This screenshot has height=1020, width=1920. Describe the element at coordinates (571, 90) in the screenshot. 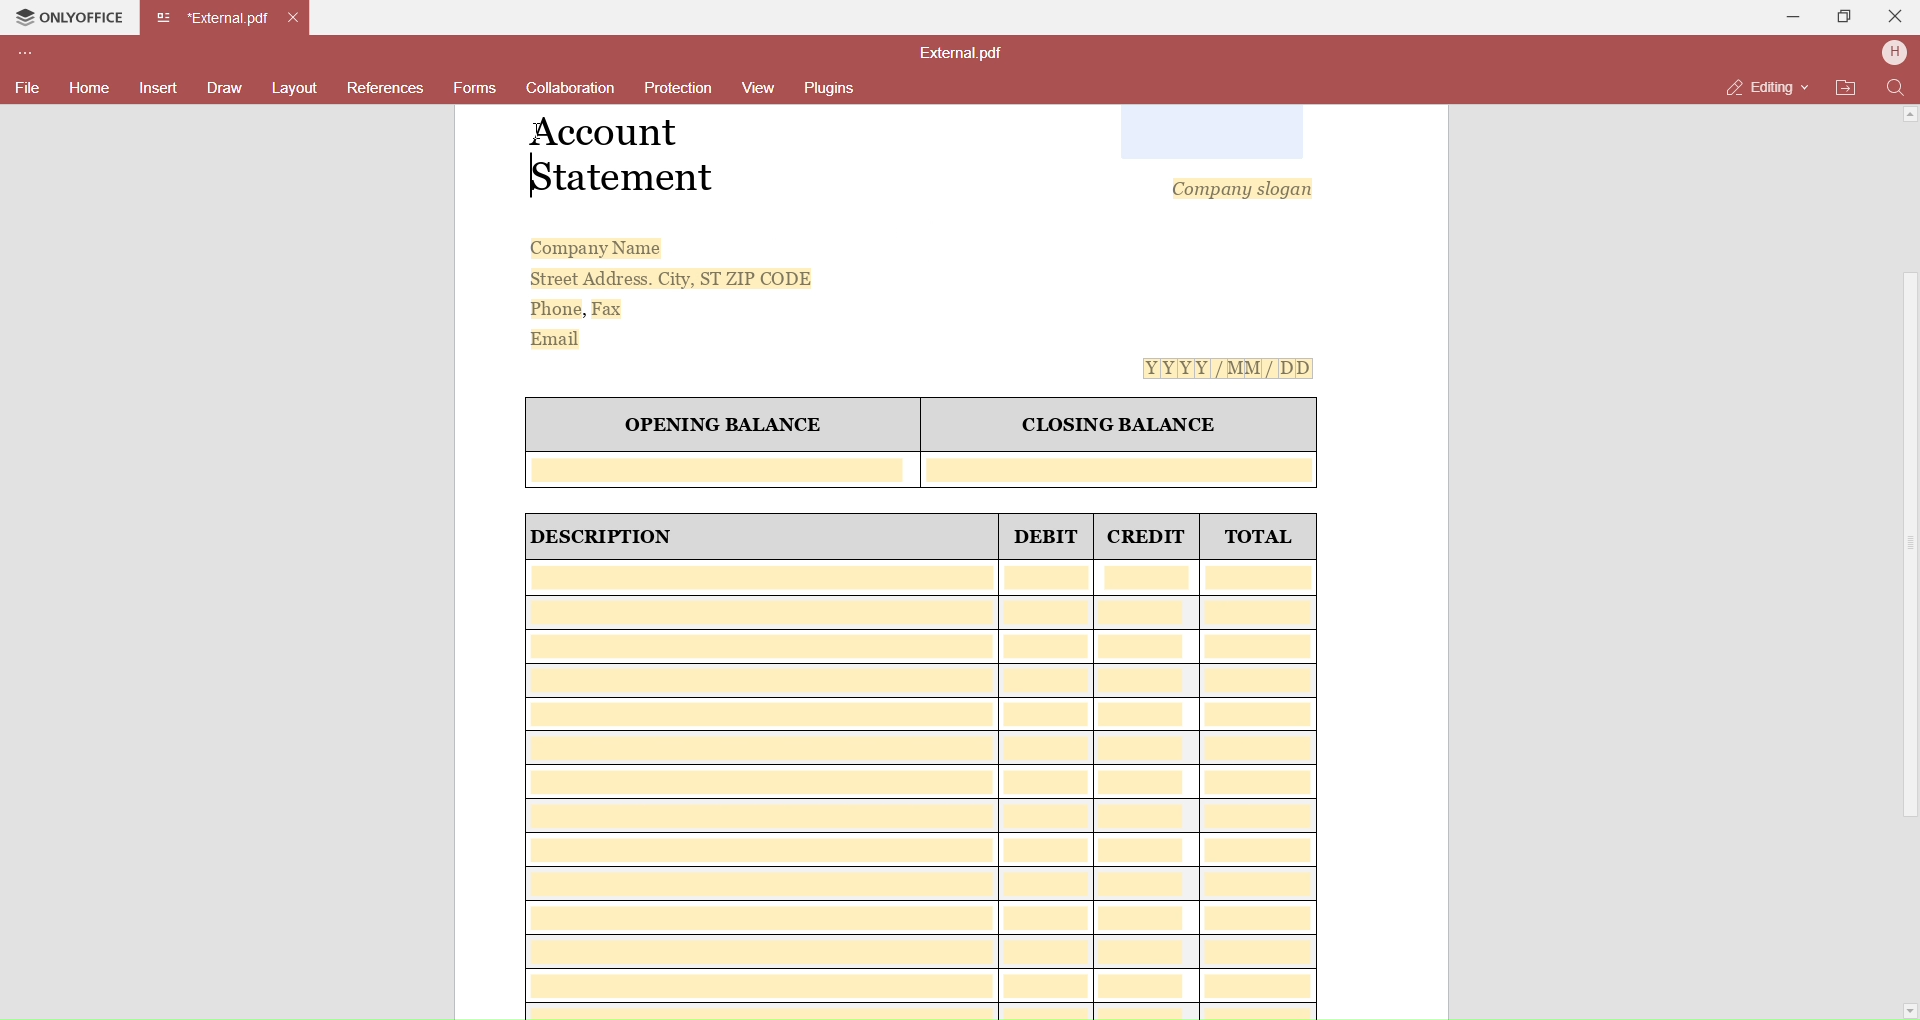

I see `Collaboration` at that location.